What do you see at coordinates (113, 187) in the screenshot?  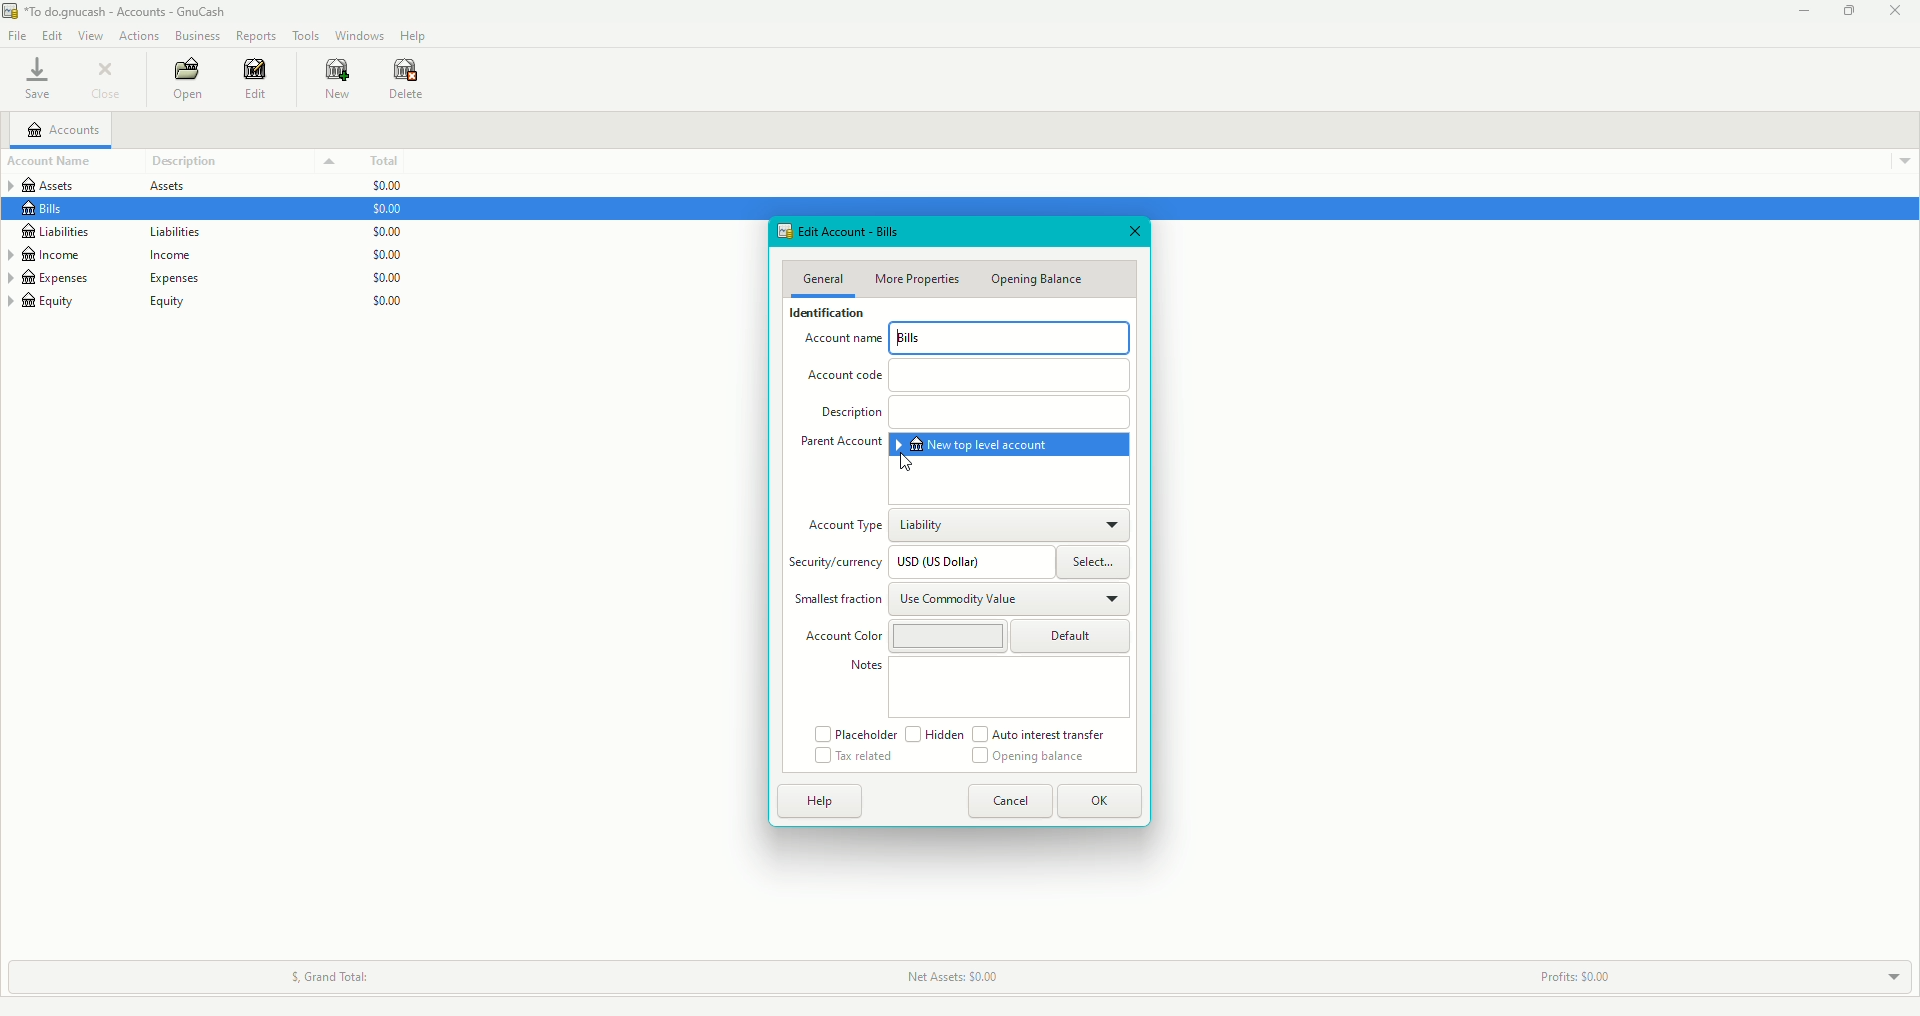 I see `Assets` at bounding box center [113, 187].